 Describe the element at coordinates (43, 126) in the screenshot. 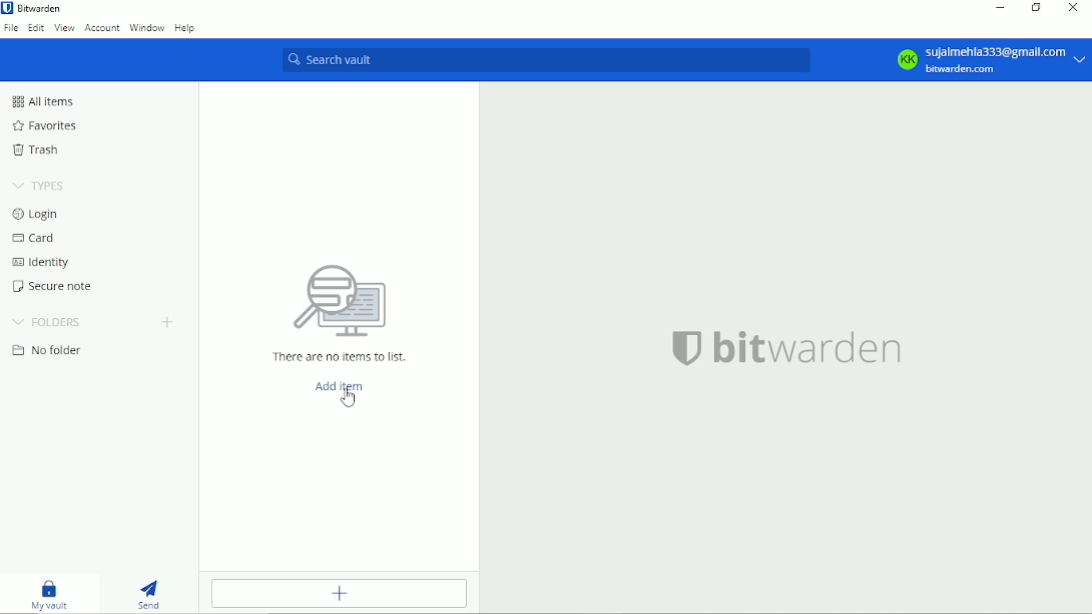

I see `Favorites` at that location.